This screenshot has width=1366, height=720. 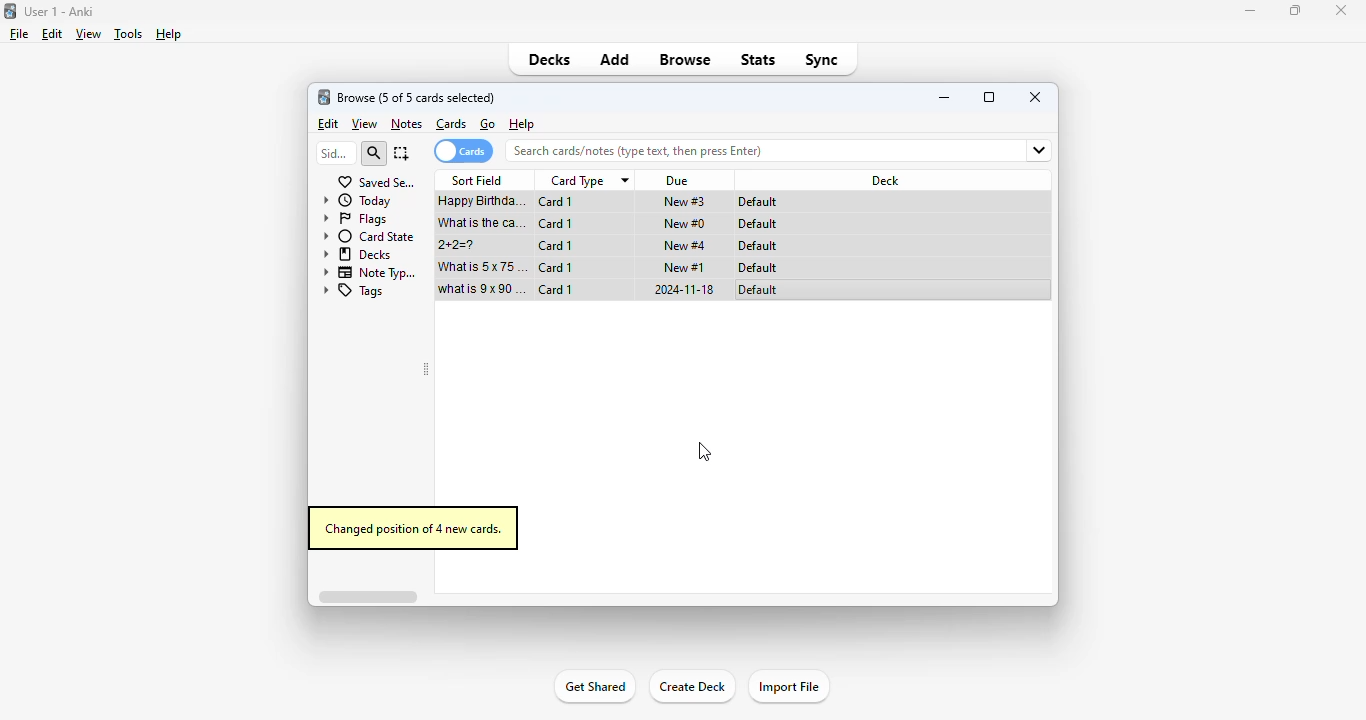 What do you see at coordinates (685, 202) in the screenshot?
I see `new #3` at bounding box center [685, 202].